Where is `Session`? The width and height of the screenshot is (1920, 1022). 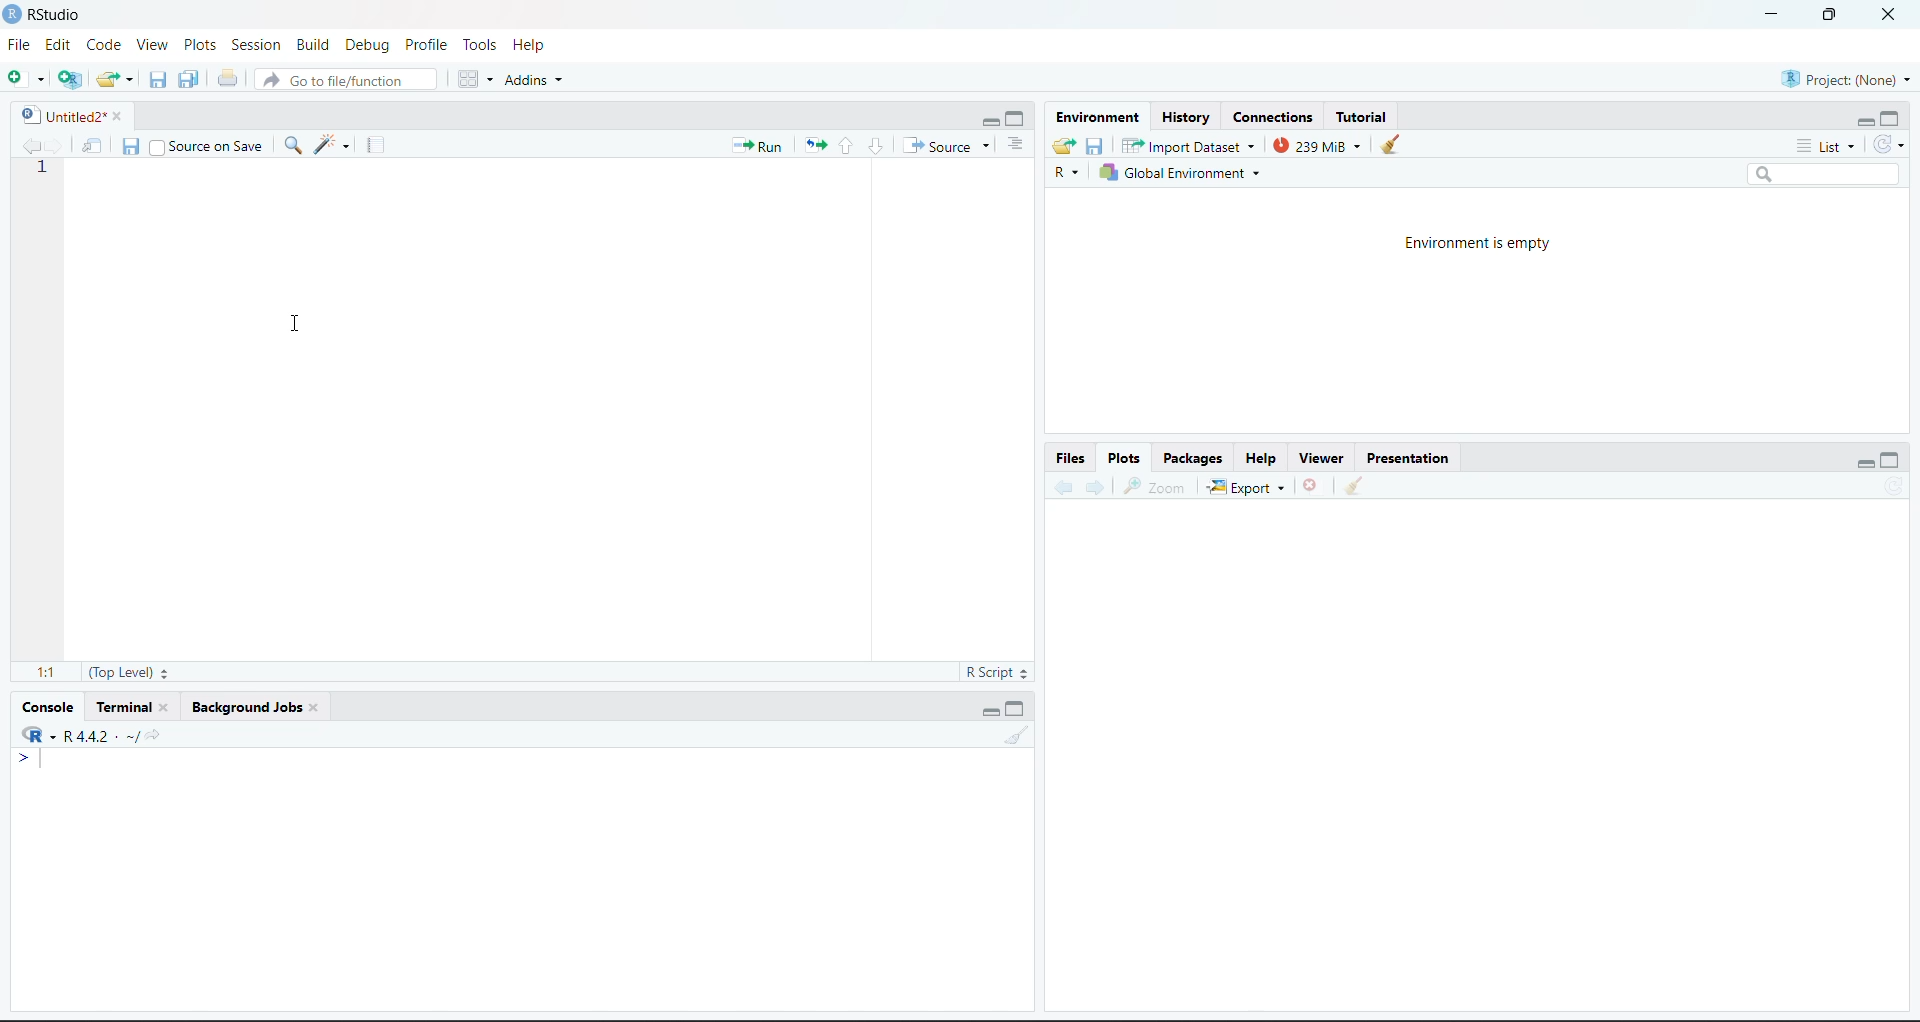 Session is located at coordinates (256, 43).